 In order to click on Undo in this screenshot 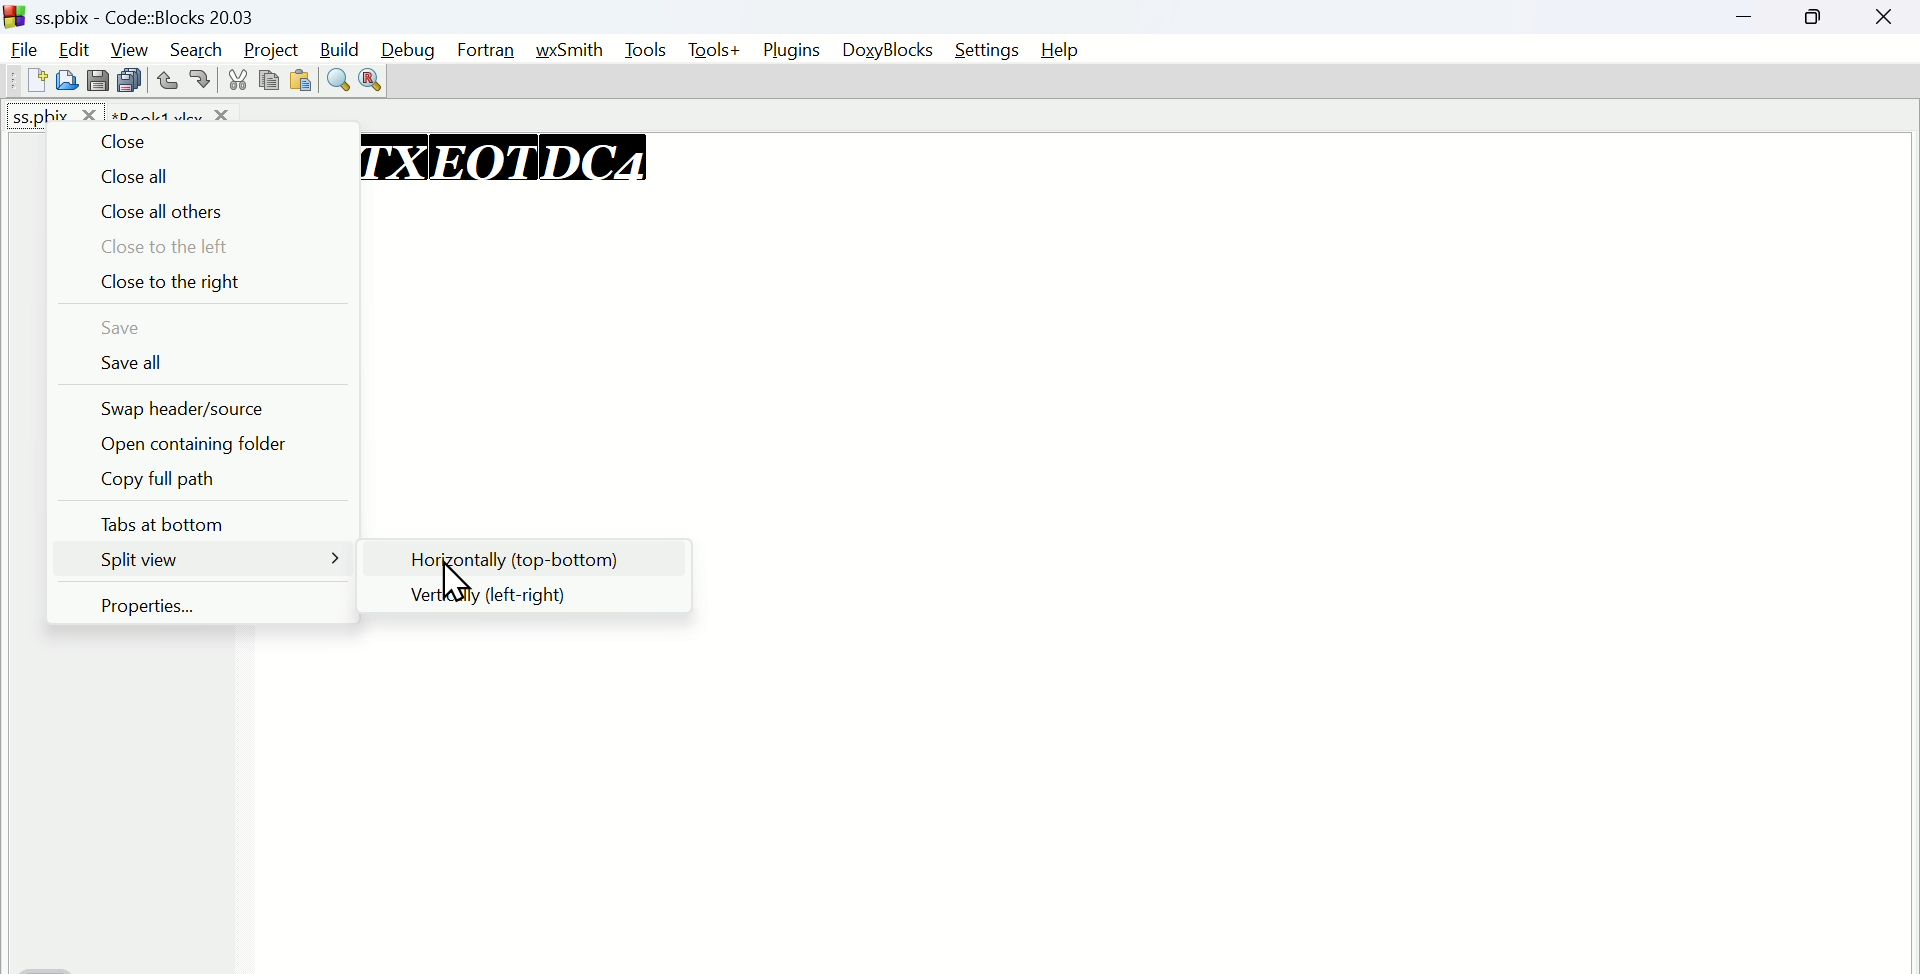, I will do `click(168, 76)`.